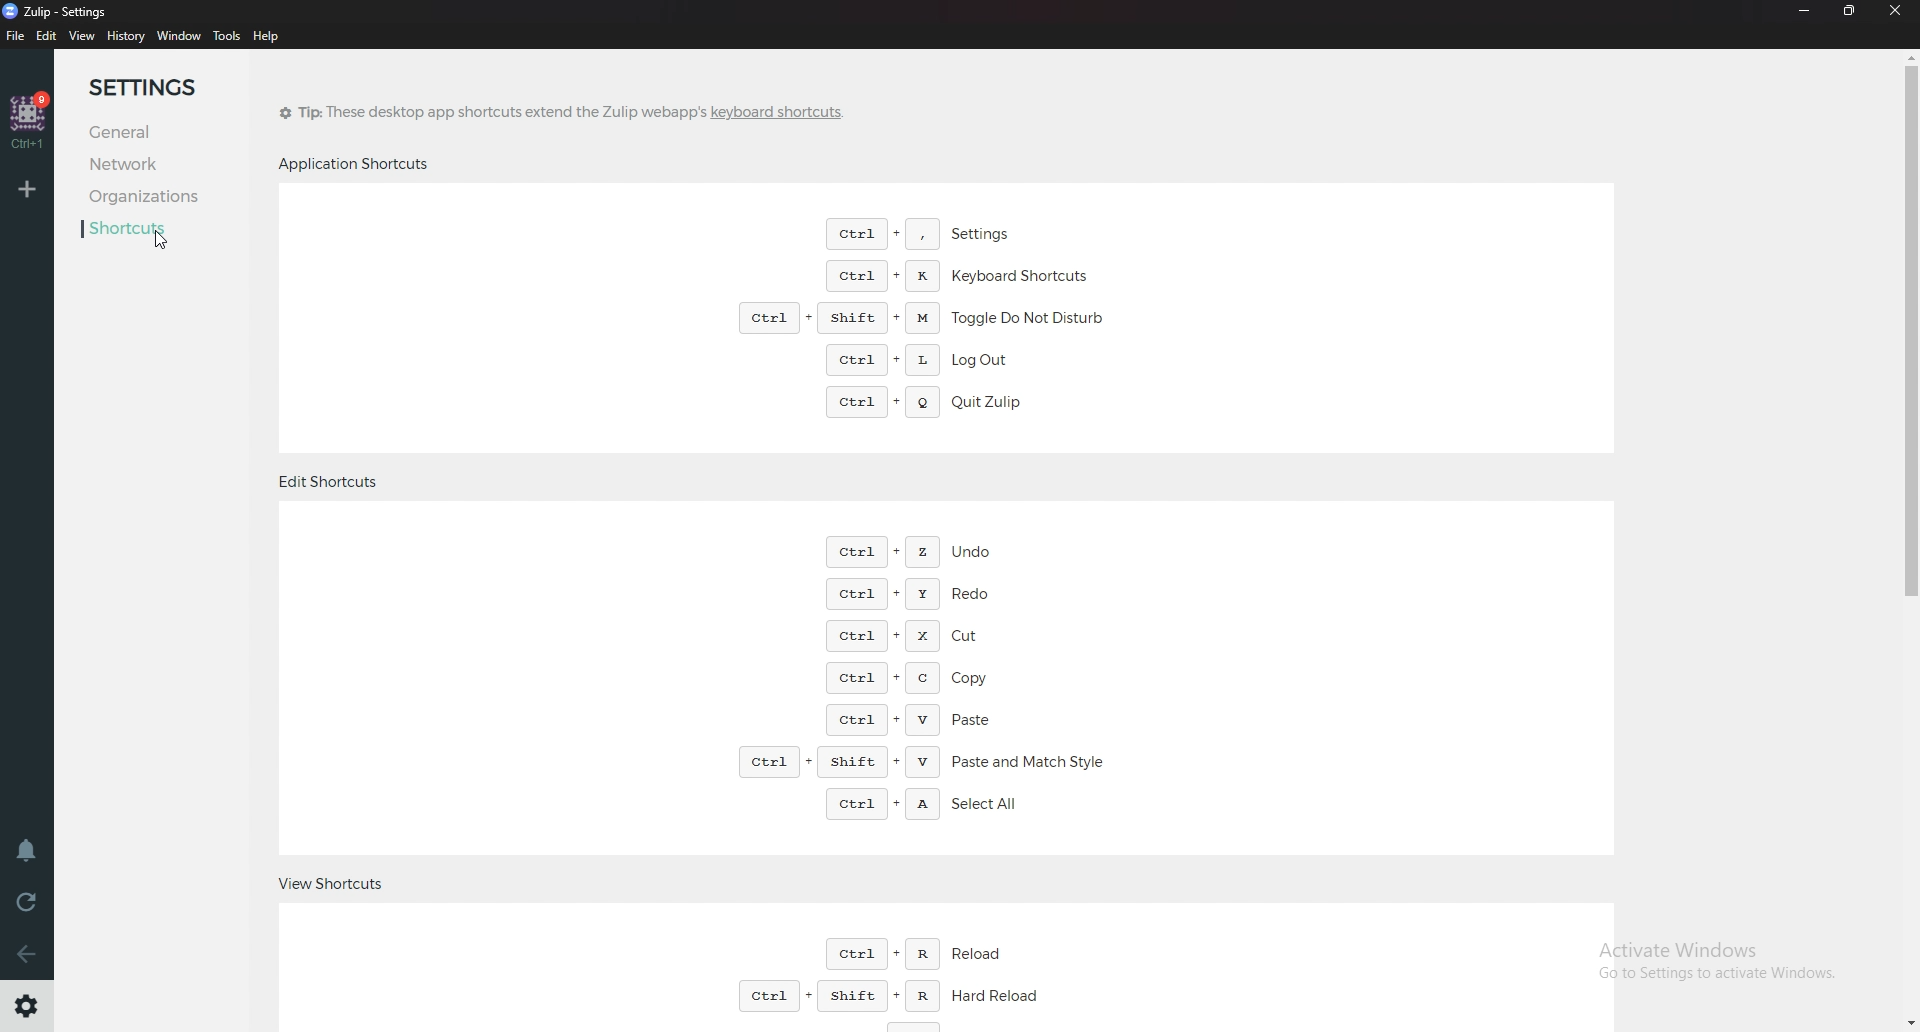 The image size is (1920, 1032). What do you see at coordinates (24, 1008) in the screenshot?
I see `Settings` at bounding box center [24, 1008].